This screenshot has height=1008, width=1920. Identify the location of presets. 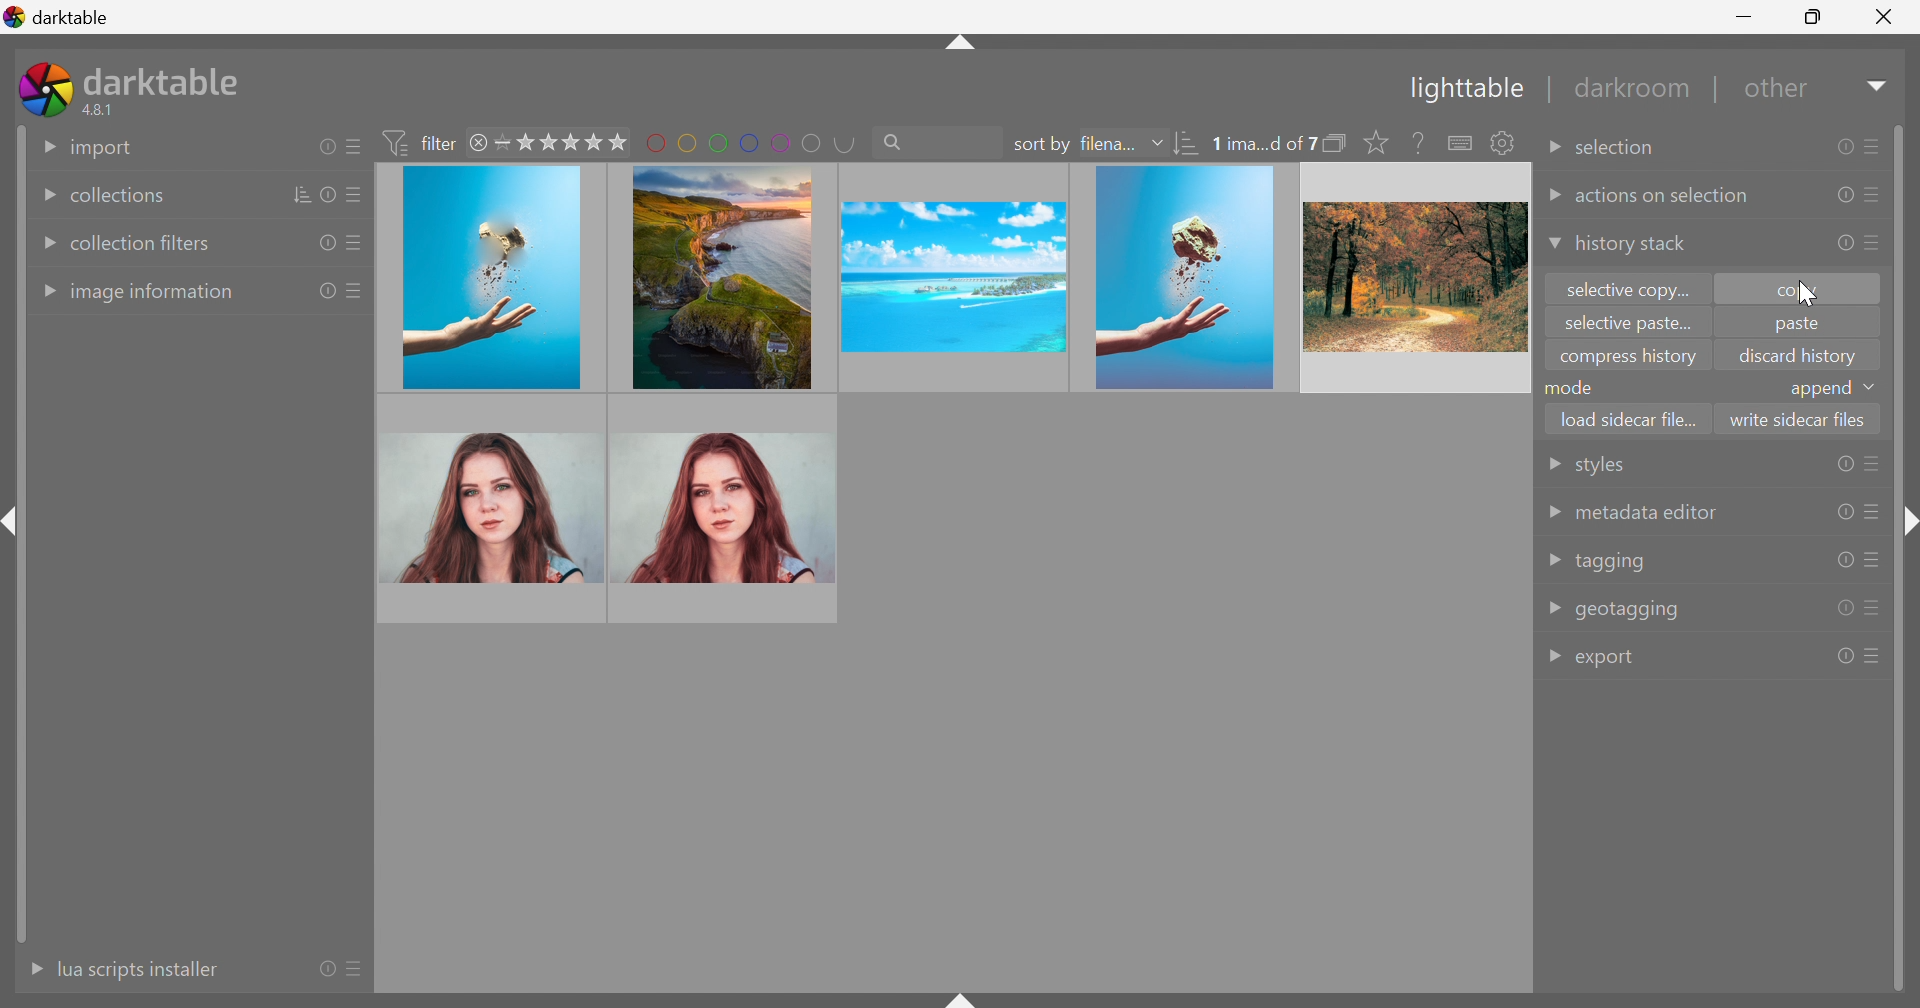
(351, 246).